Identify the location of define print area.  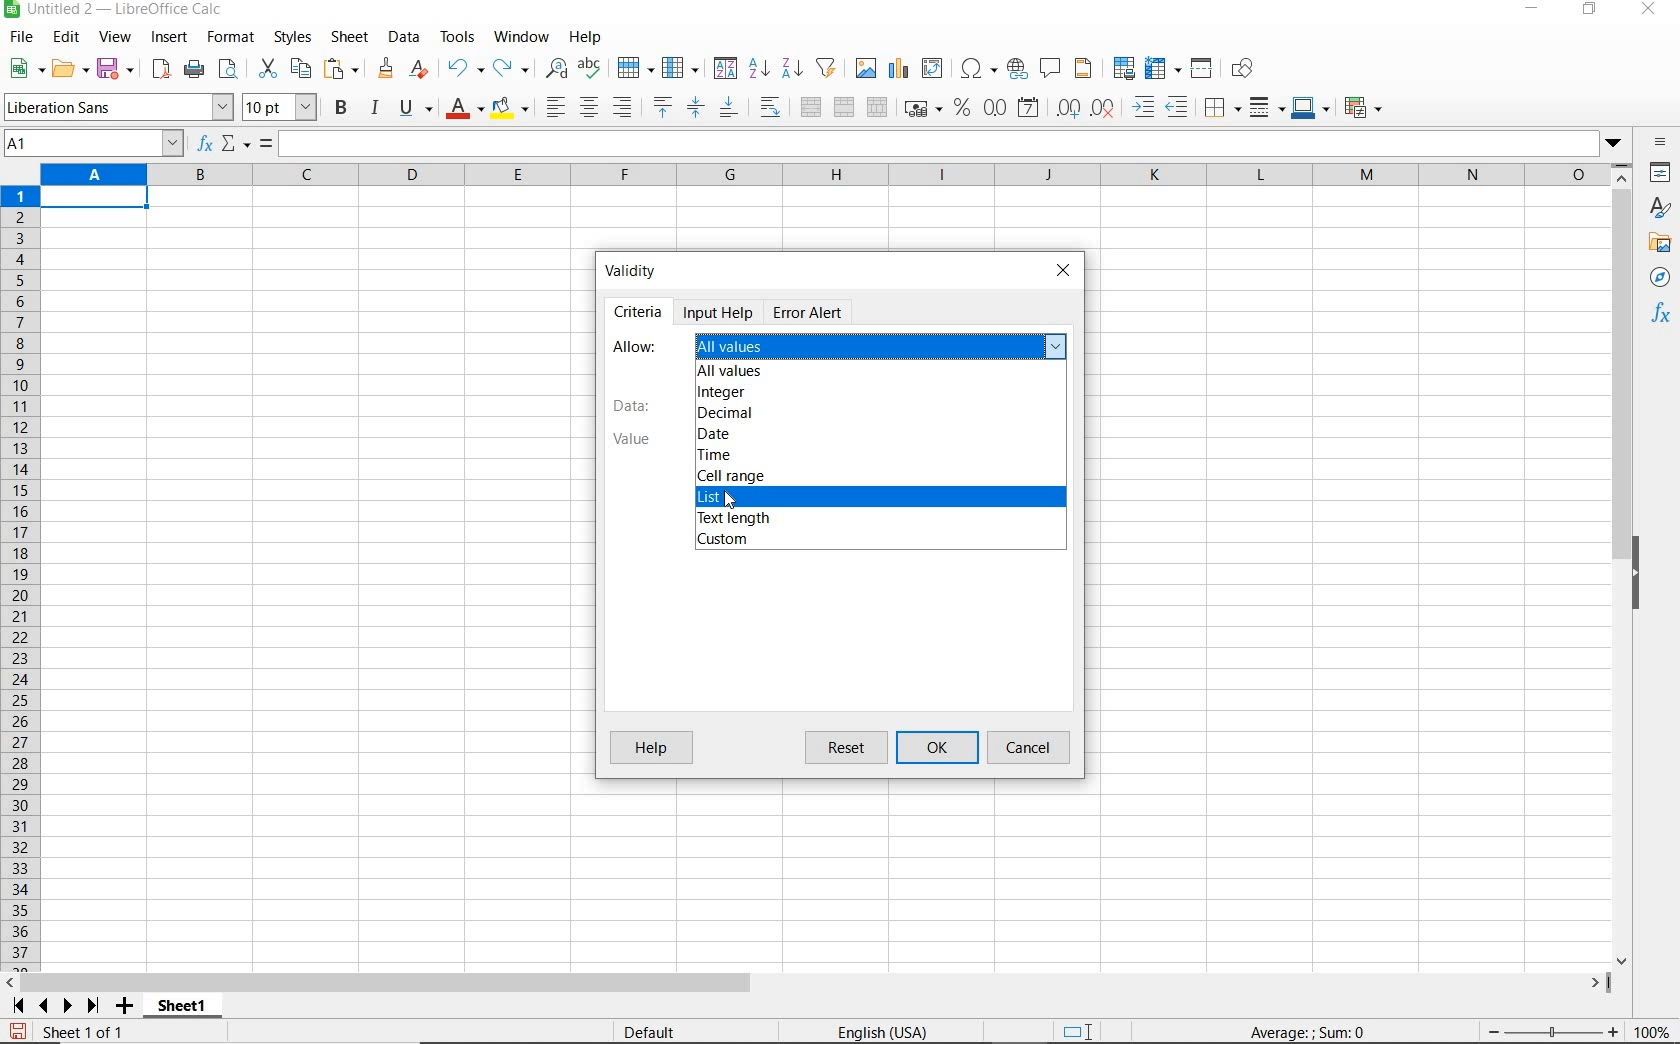
(1122, 69).